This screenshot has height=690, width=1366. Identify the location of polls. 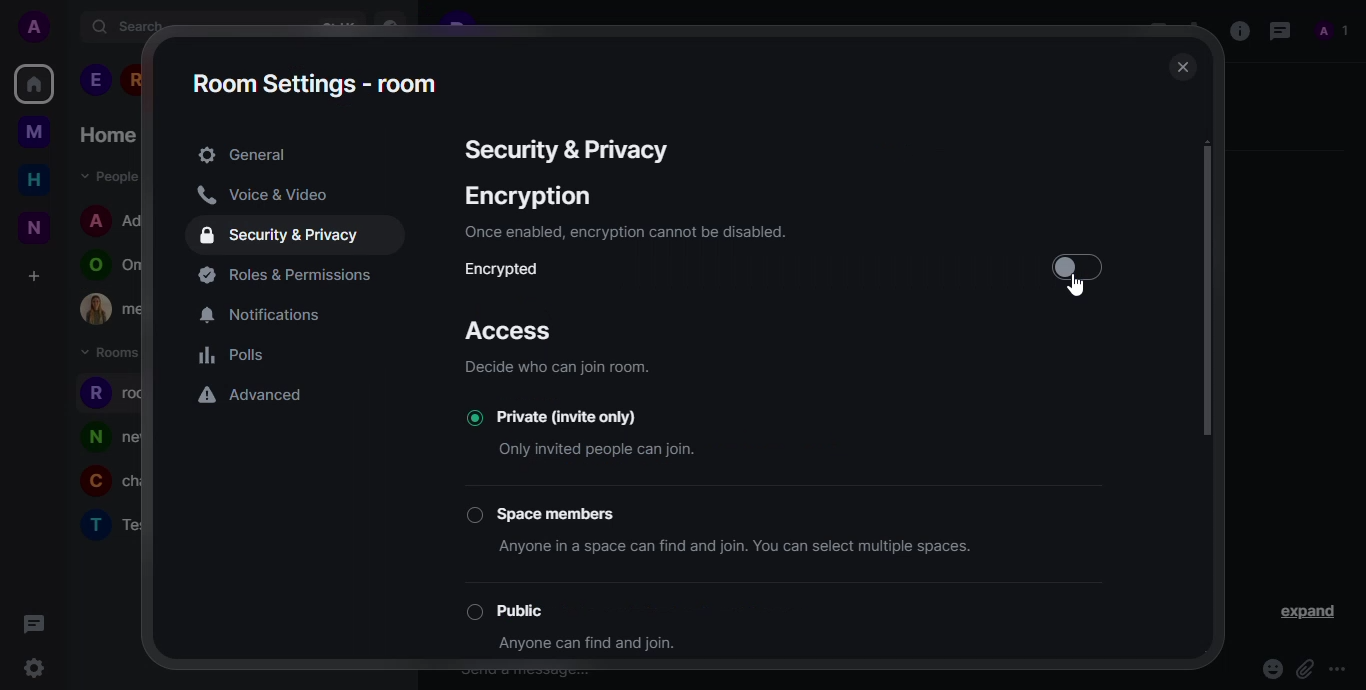
(234, 356).